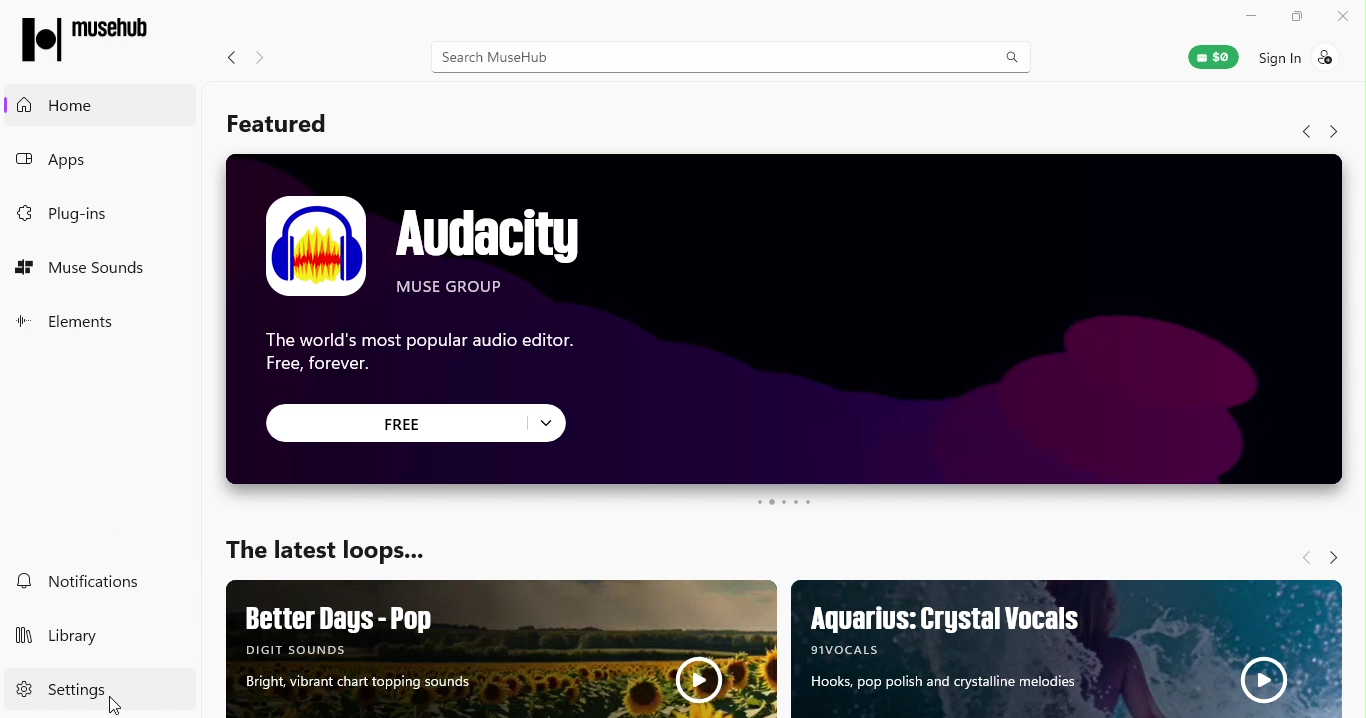  Describe the element at coordinates (1333, 554) in the screenshot. I see `Navigate forward` at that location.